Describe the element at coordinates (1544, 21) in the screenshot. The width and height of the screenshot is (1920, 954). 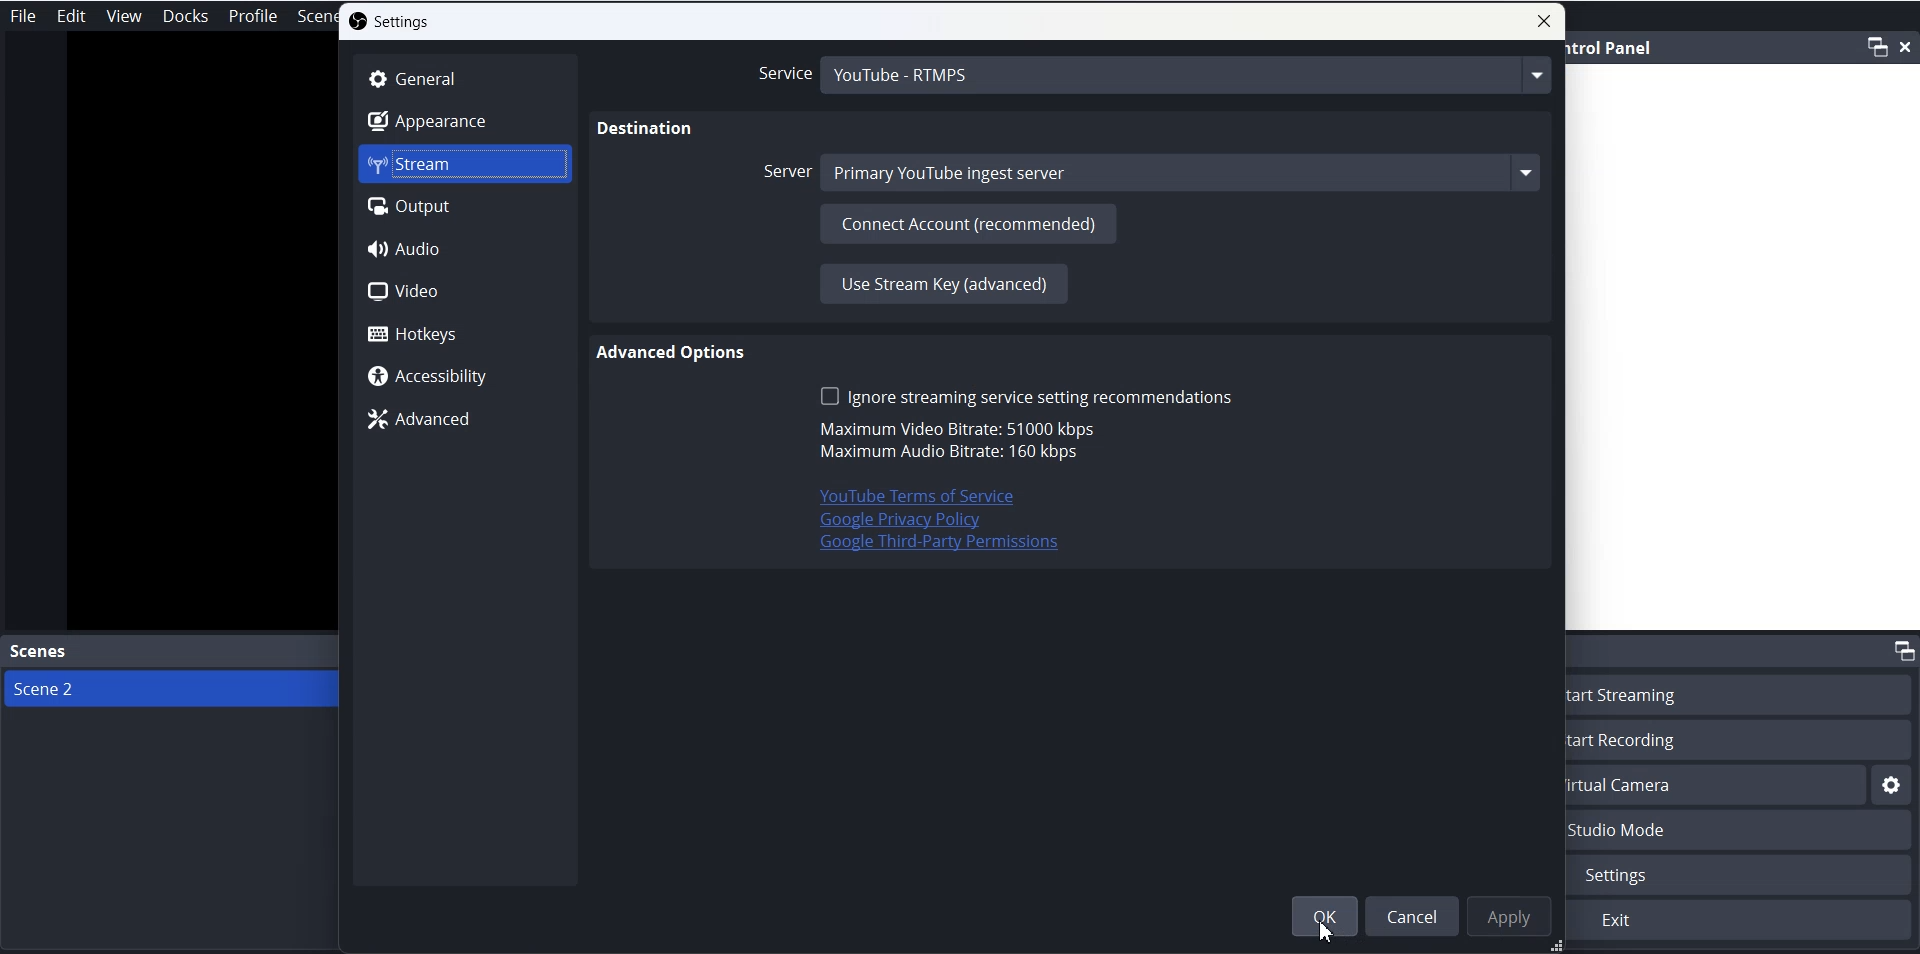
I see `close` at that location.